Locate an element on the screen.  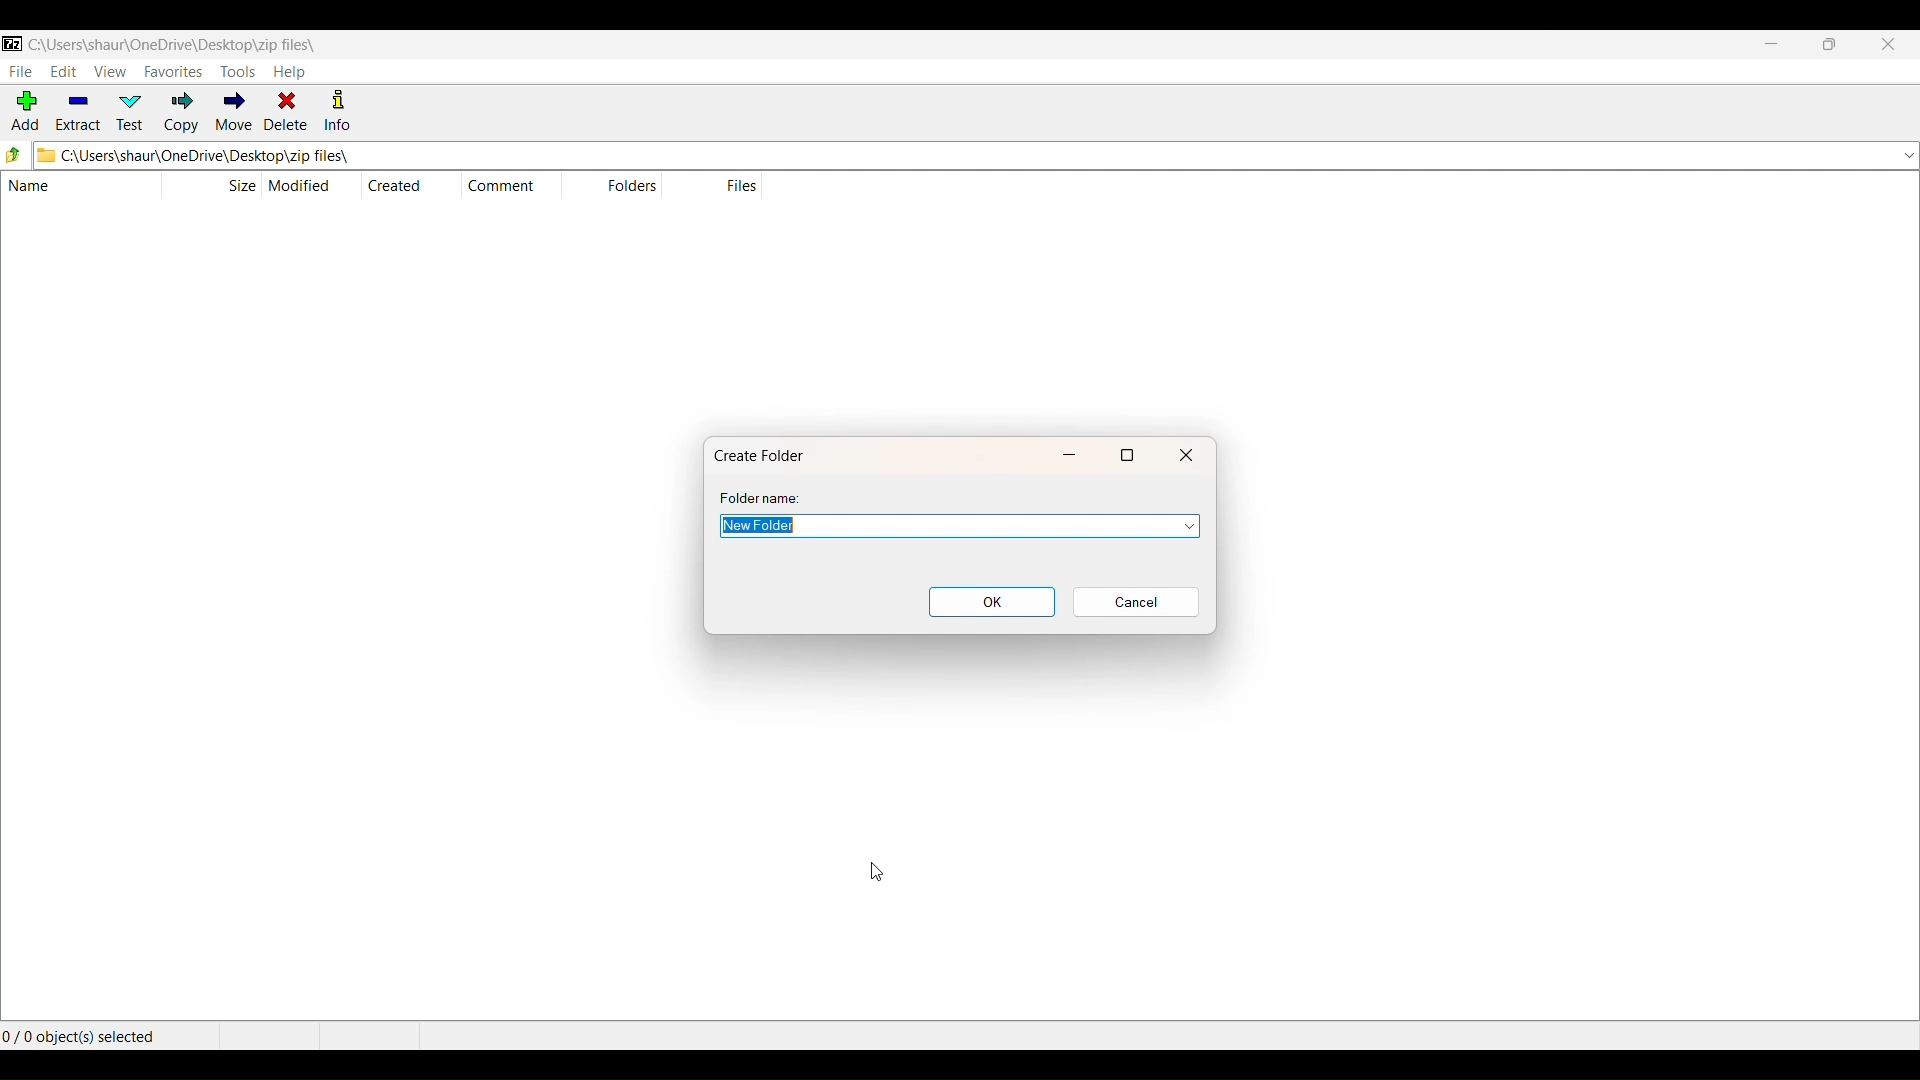
new folder name typing is located at coordinates (938, 526).